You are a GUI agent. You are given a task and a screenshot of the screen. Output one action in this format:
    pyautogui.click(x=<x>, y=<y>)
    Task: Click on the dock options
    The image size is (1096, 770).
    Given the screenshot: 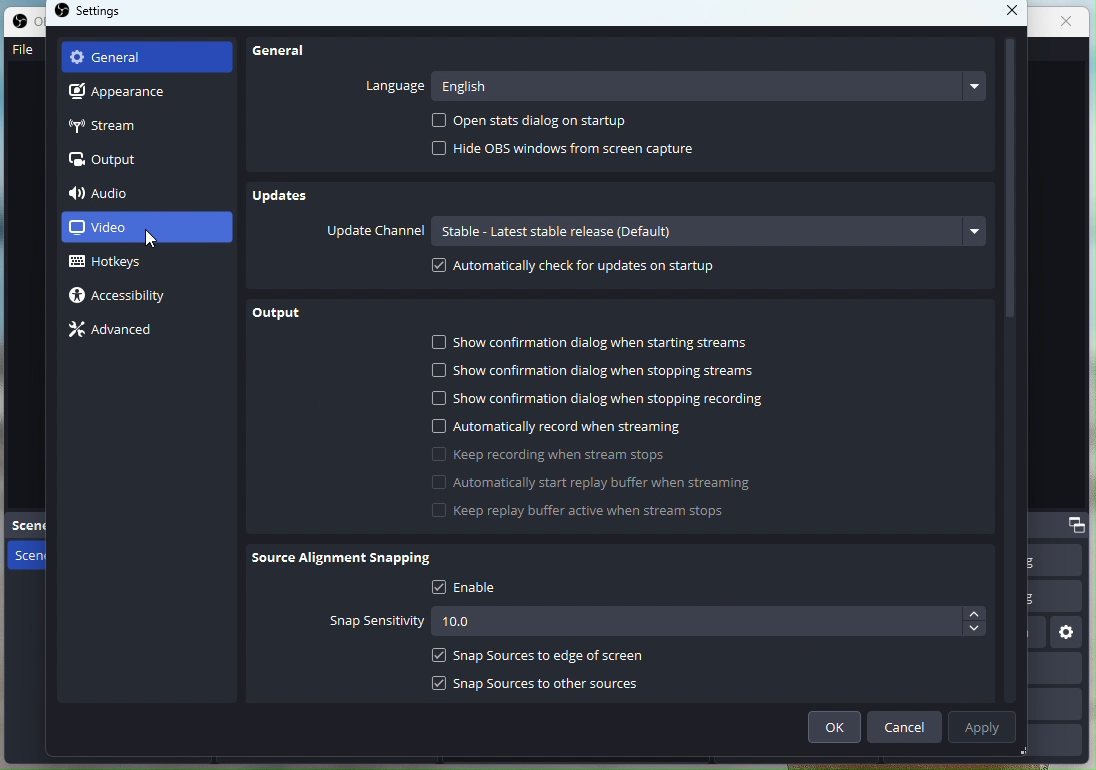 What is the action you would take?
    pyautogui.click(x=1070, y=527)
    